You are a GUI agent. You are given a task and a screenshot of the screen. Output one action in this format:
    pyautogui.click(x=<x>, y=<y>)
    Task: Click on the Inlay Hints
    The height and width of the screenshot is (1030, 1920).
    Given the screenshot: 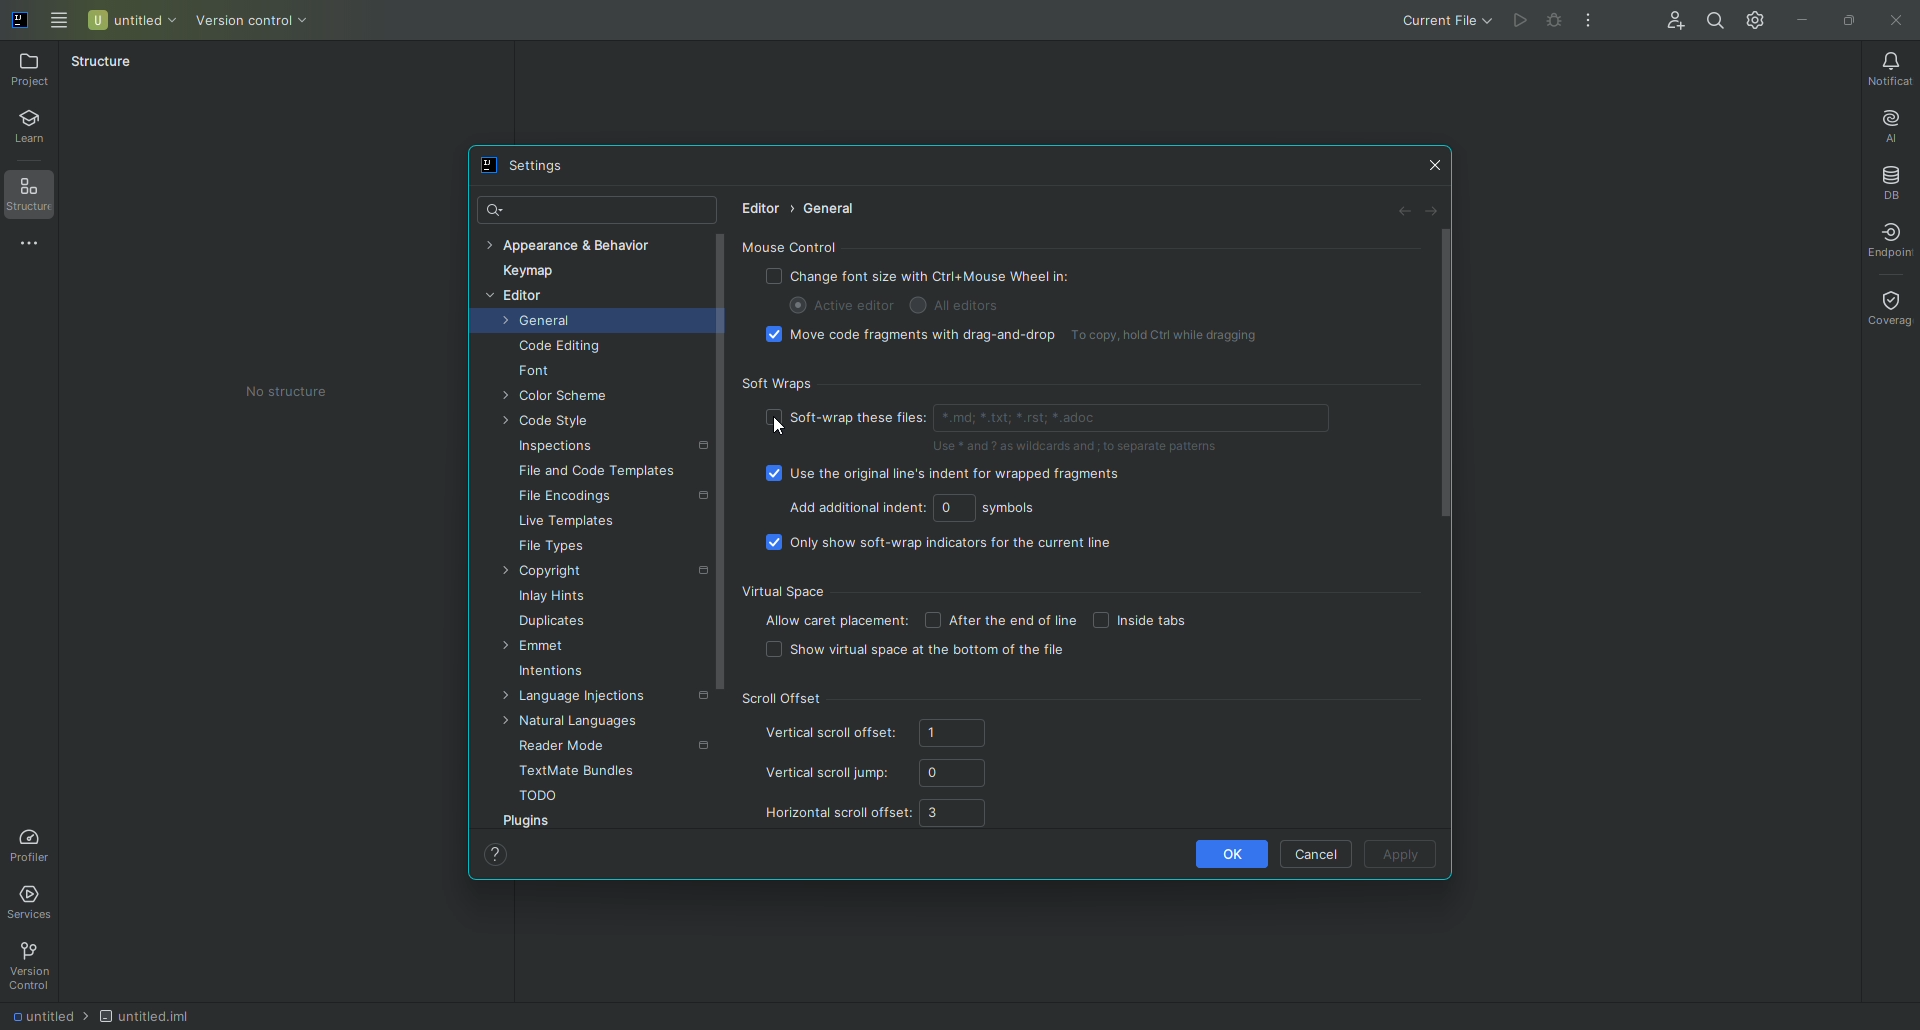 What is the action you would take?
    pyautogui.click(x=554, y=596)
    